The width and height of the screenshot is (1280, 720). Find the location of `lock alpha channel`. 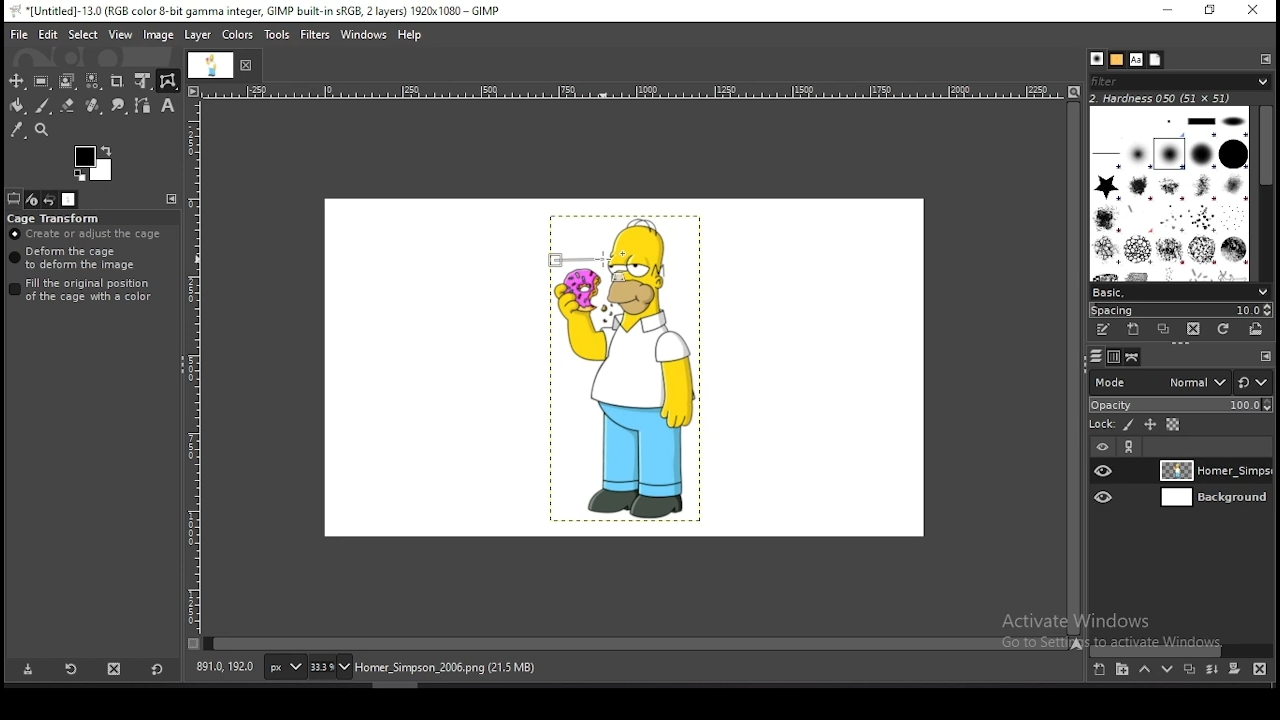

lock alpha channel is located at coordinates (1172, 426).